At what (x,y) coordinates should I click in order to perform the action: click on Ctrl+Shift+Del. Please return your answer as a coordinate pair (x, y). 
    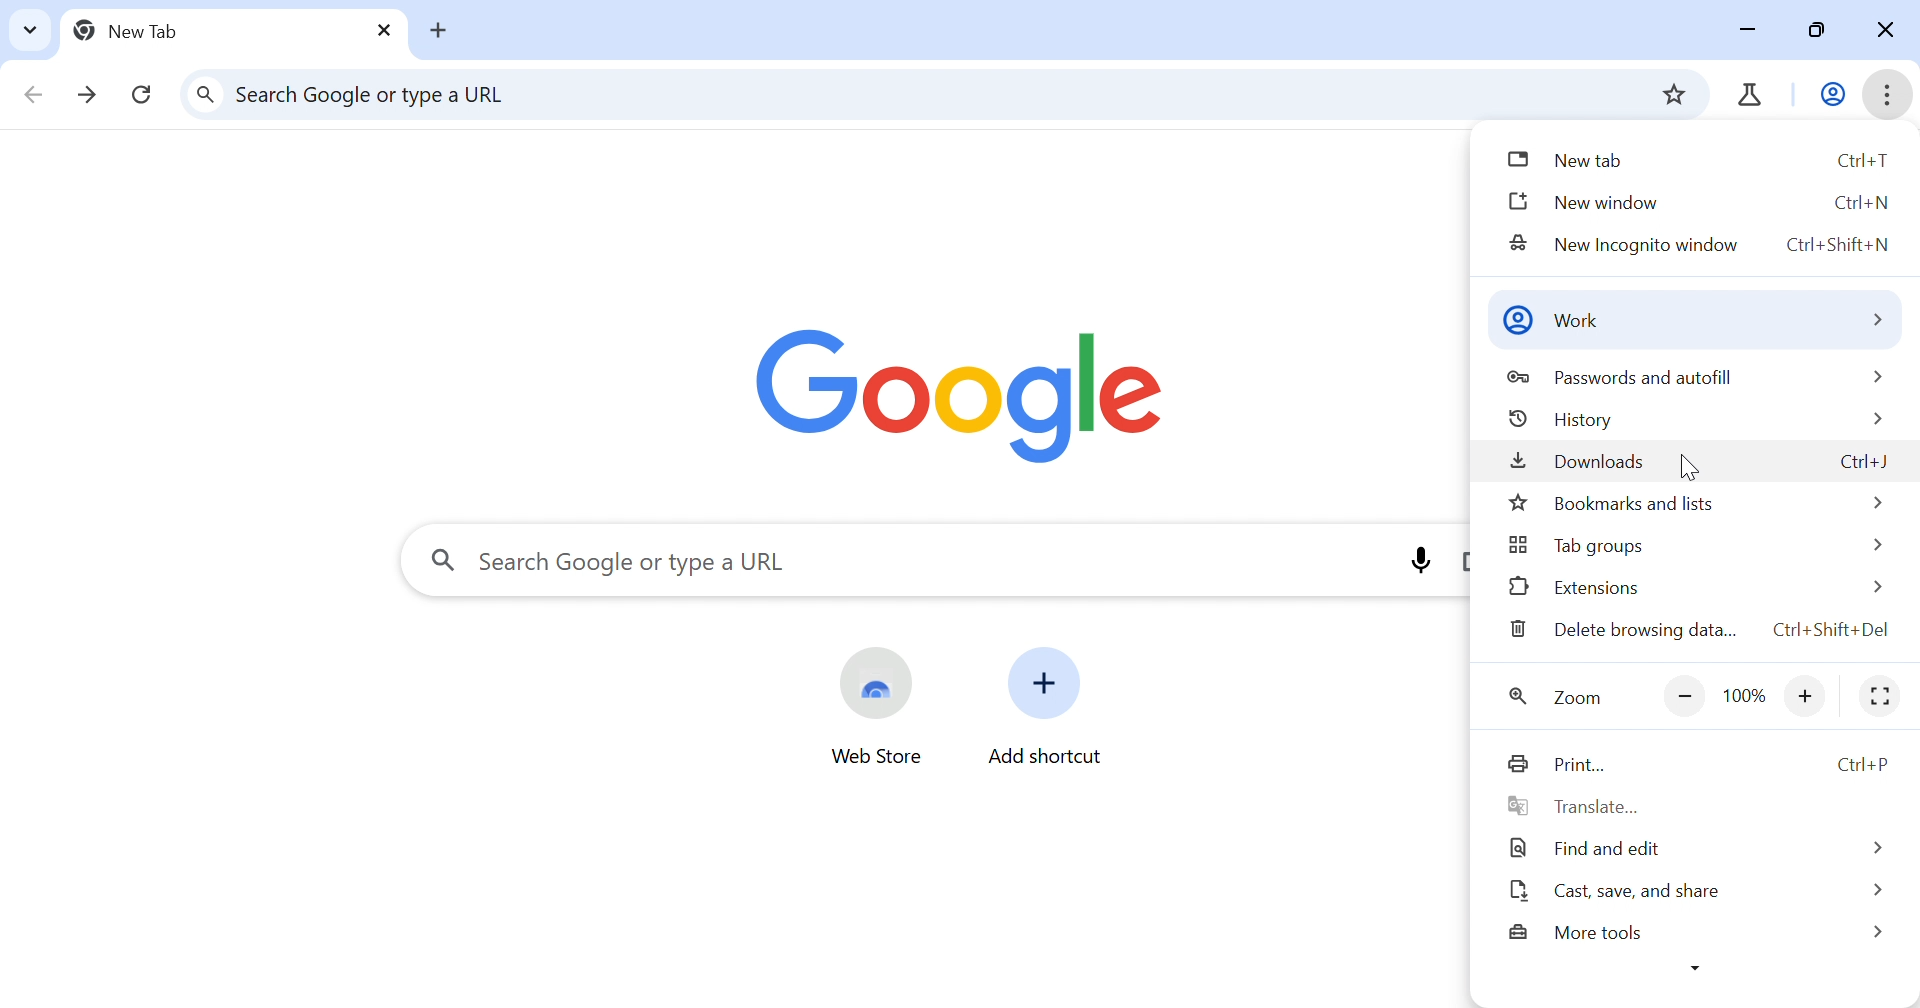
    Looking at the image, I should click on (1832, 629).